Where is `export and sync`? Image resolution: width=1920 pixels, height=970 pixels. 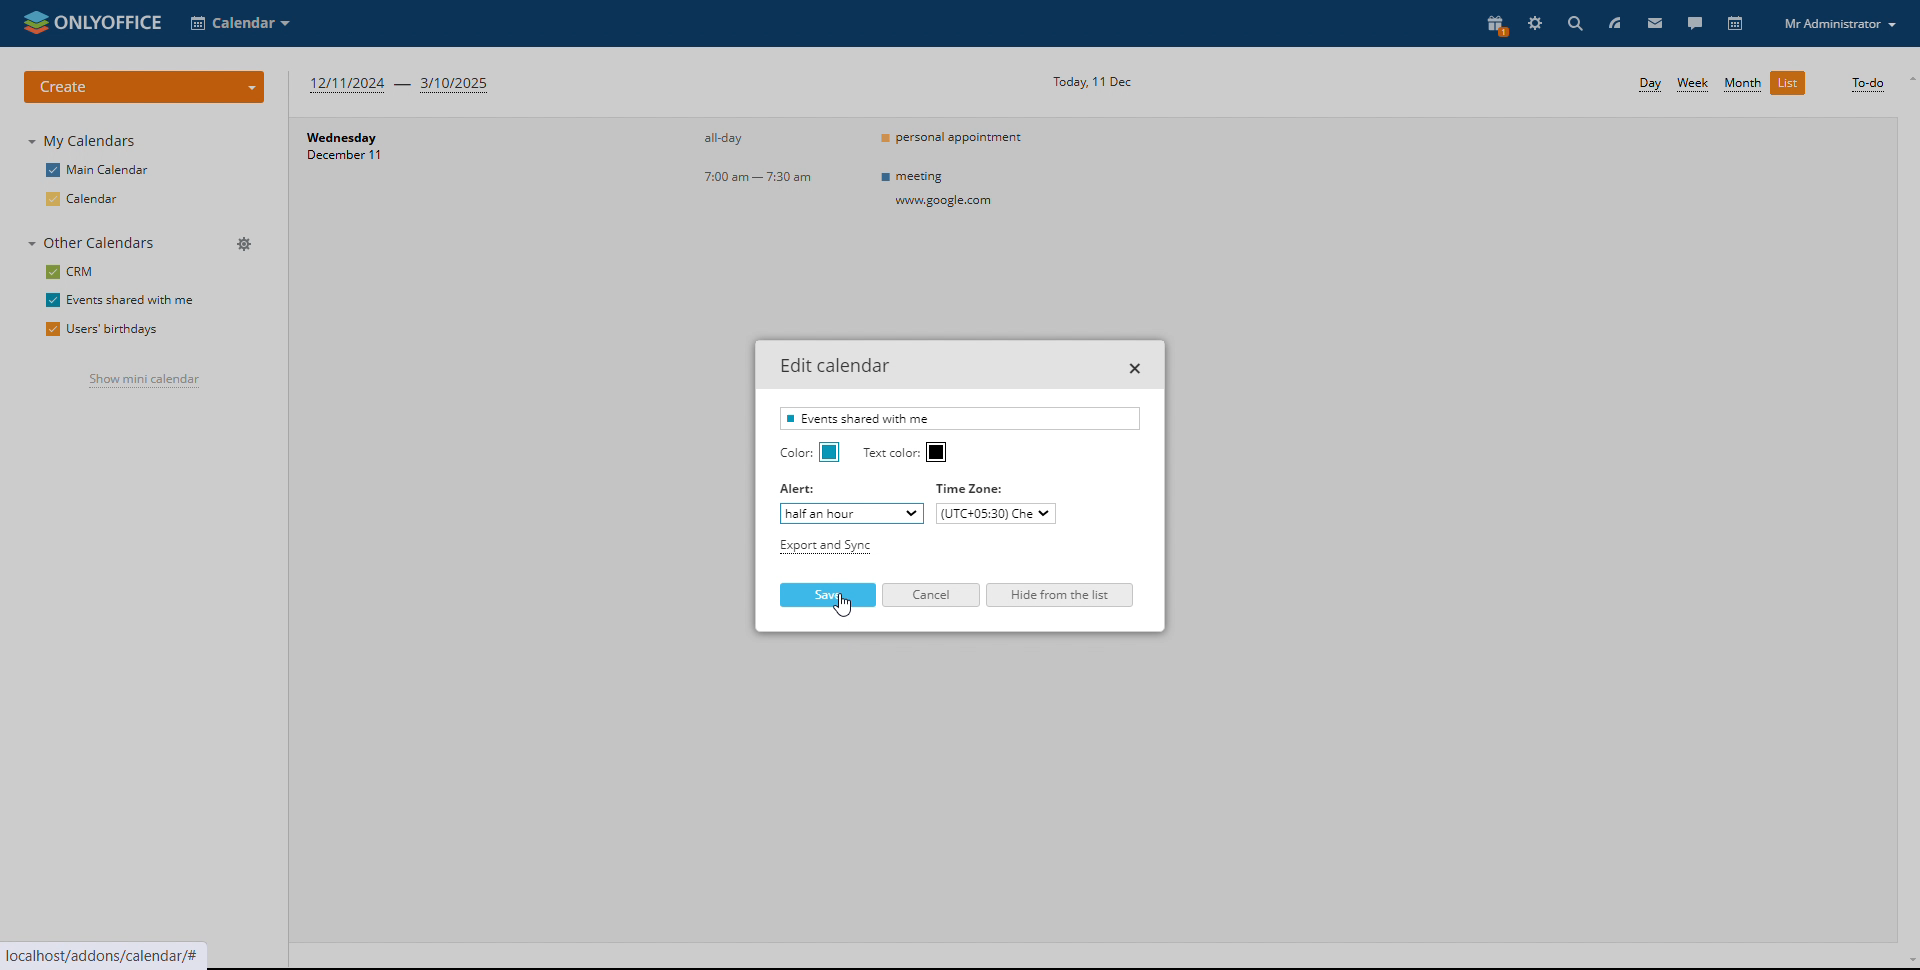
export and sync is located at coordinates (823, 547).